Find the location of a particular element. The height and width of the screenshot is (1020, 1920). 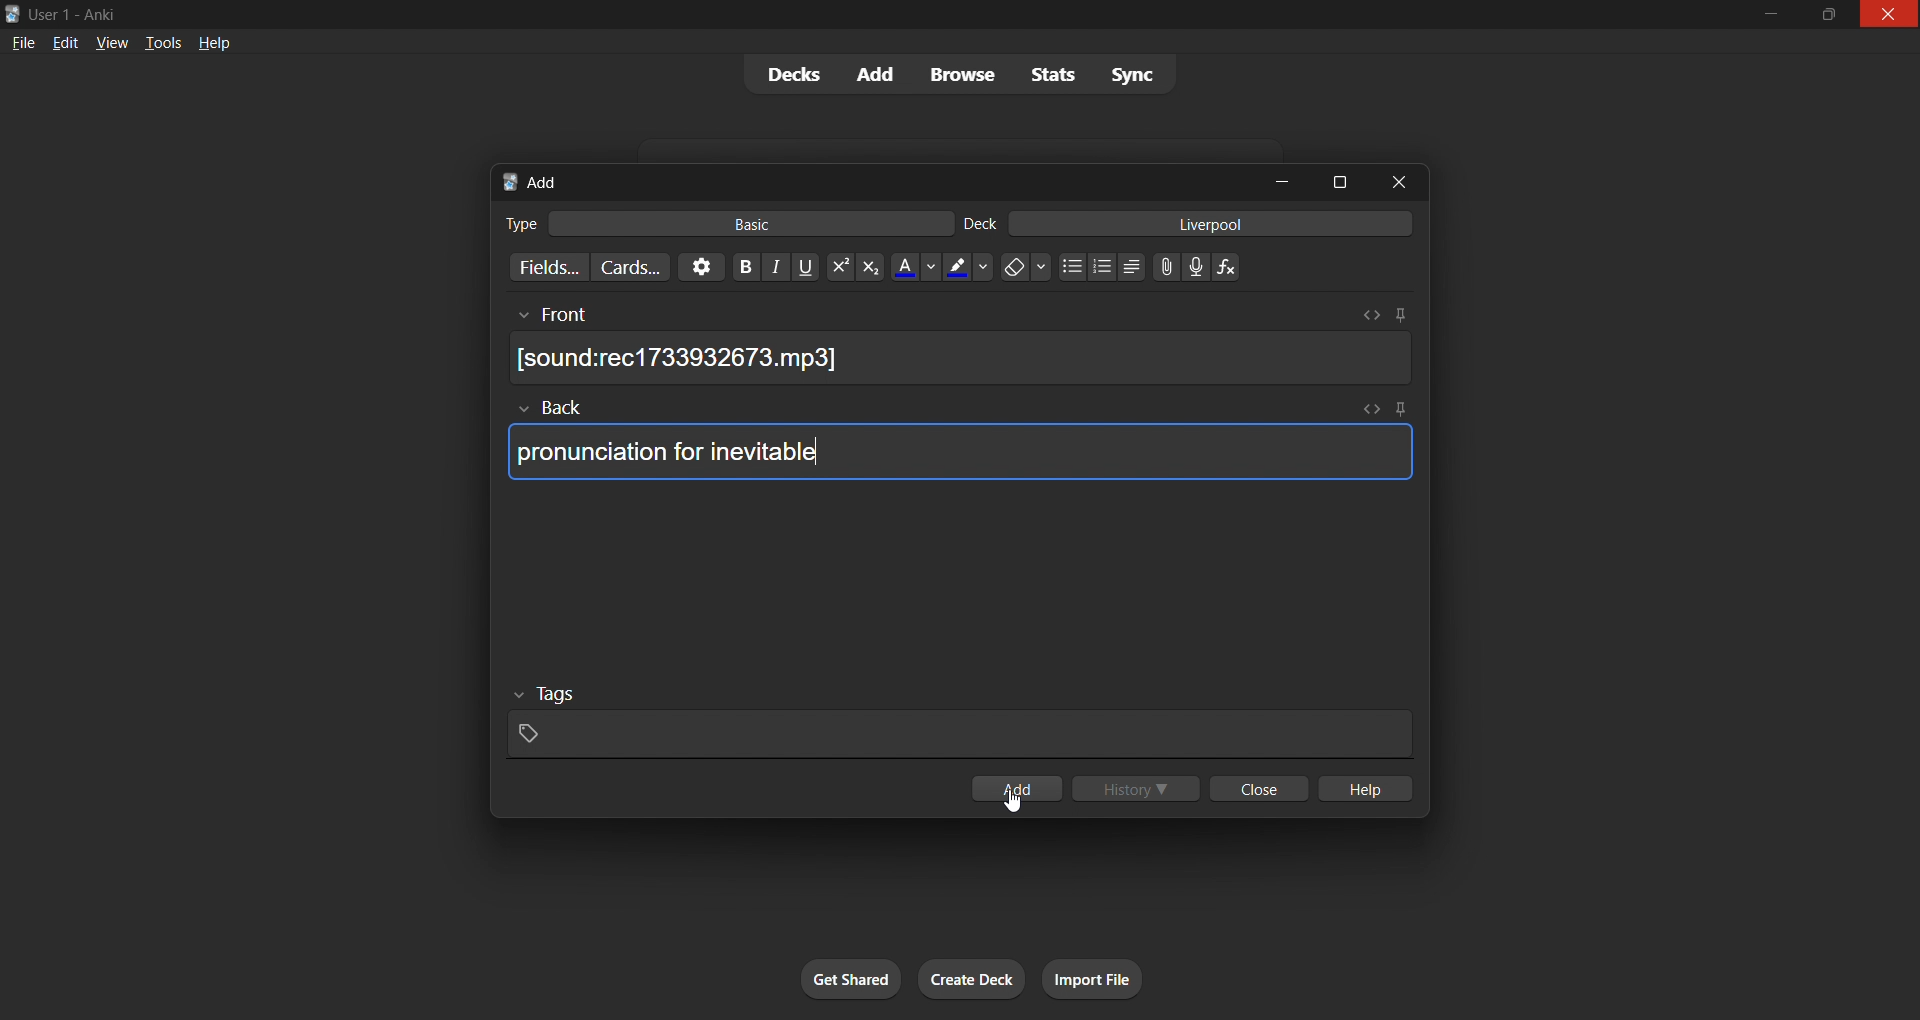

close is located at coordinates (1391, 183).